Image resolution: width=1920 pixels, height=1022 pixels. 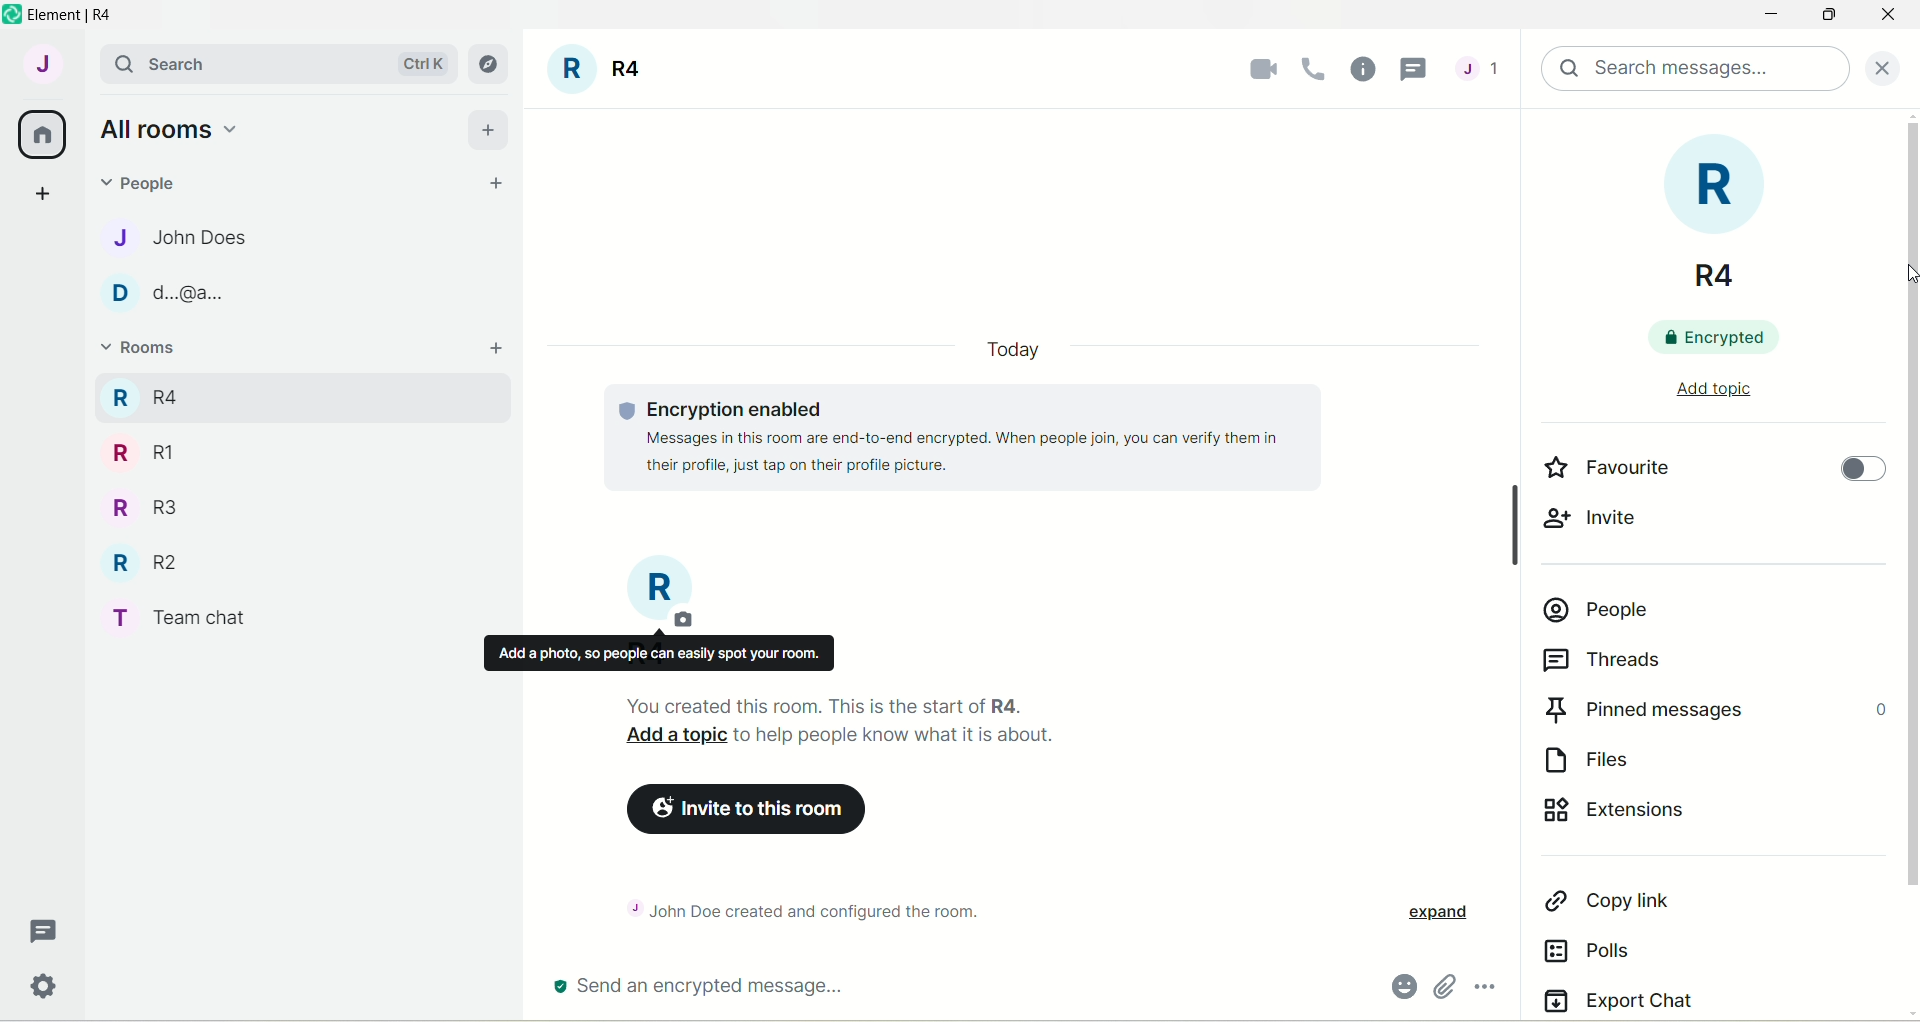 What do you see at coordinates (1603, 661) in the screenshot?
I see `threads` at bounding box center [1603, 661].